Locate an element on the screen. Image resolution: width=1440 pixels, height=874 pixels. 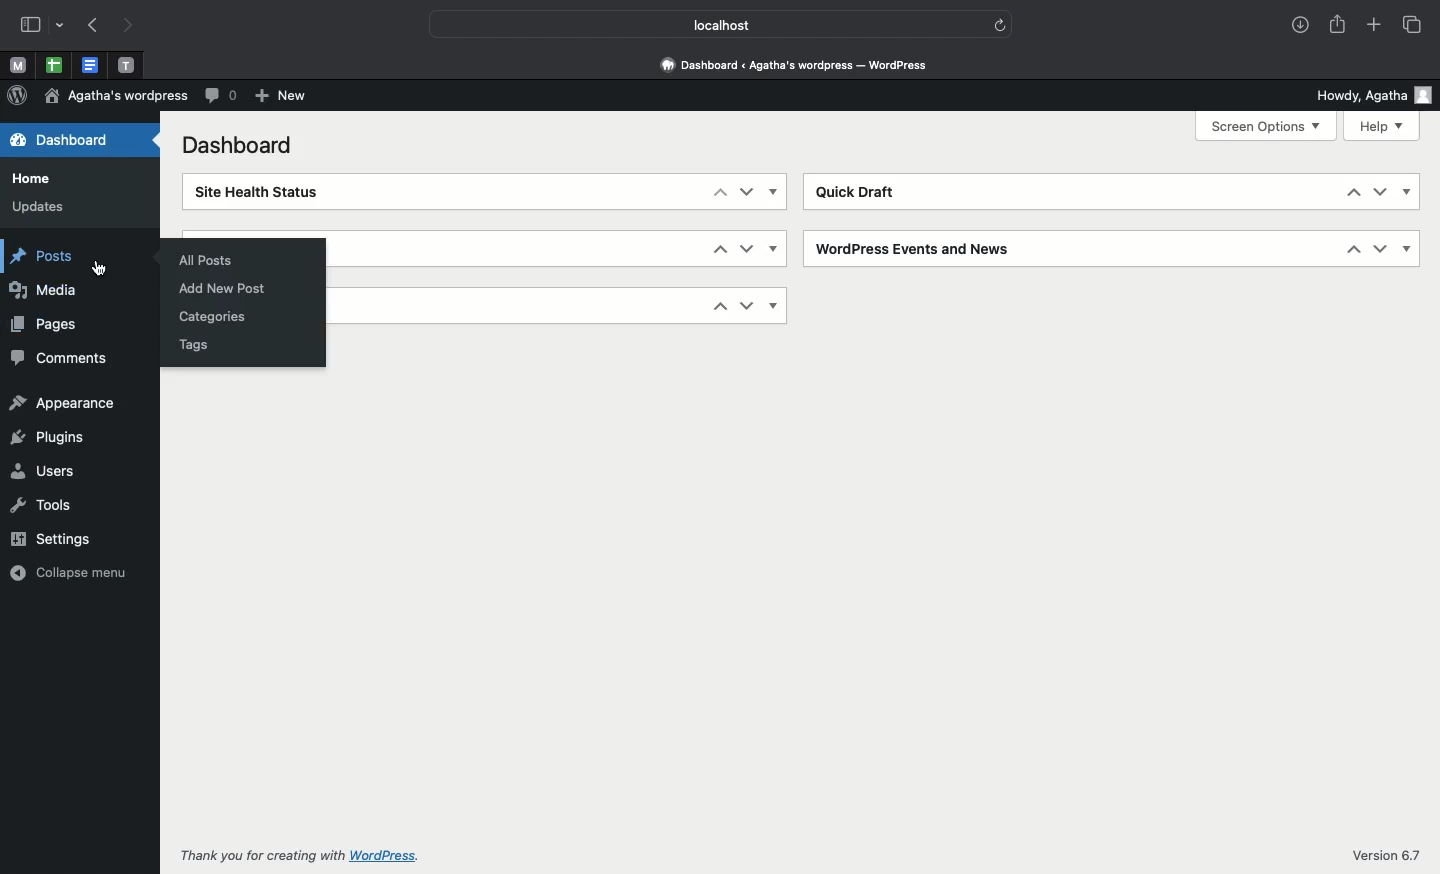
Pages is located at coordinates (54, 325).